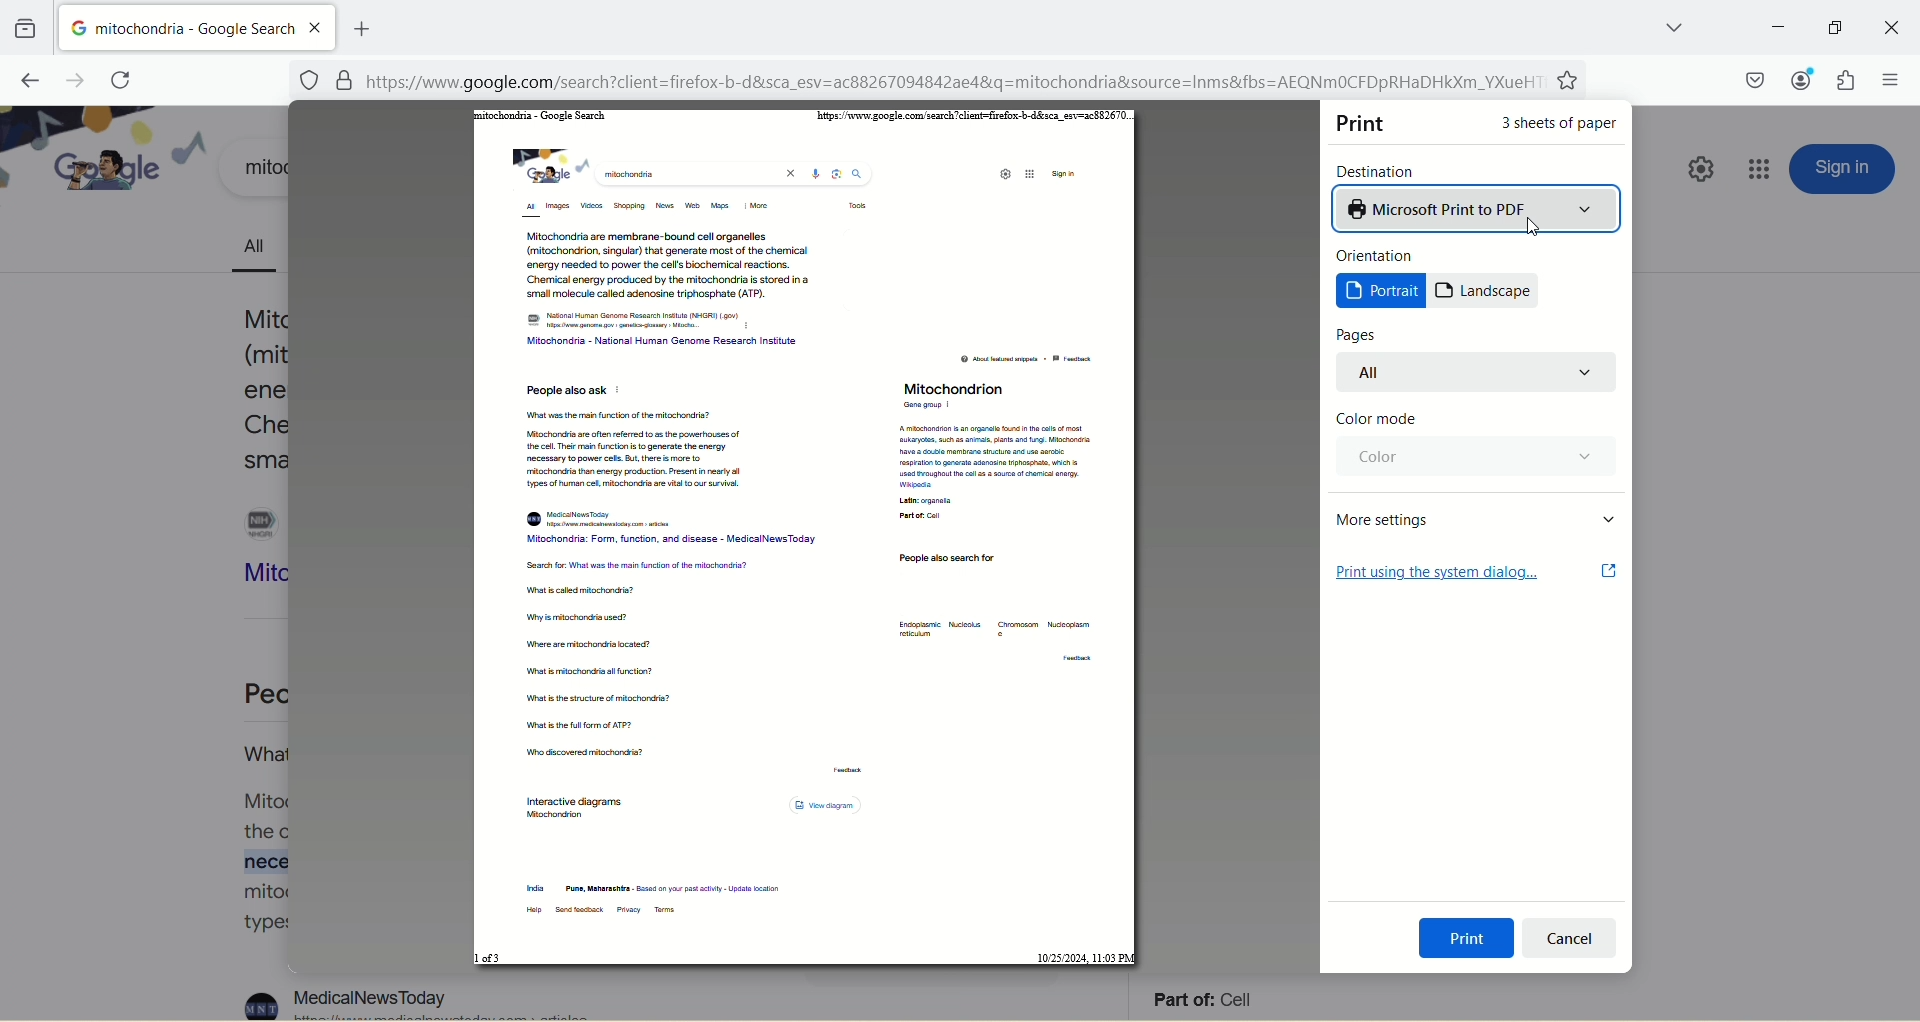  What do you see at coordinates (921, 82) in the screenshot?
I see `[=] https://www.google.com/search?client=firefox-b-d&sca_esv=ac88267094842ae48&q=mitochondria&source=Inms&fbs=AEQNmMOCFDpRHaDHkXm_YXueH` at bounding box center [921, 82].